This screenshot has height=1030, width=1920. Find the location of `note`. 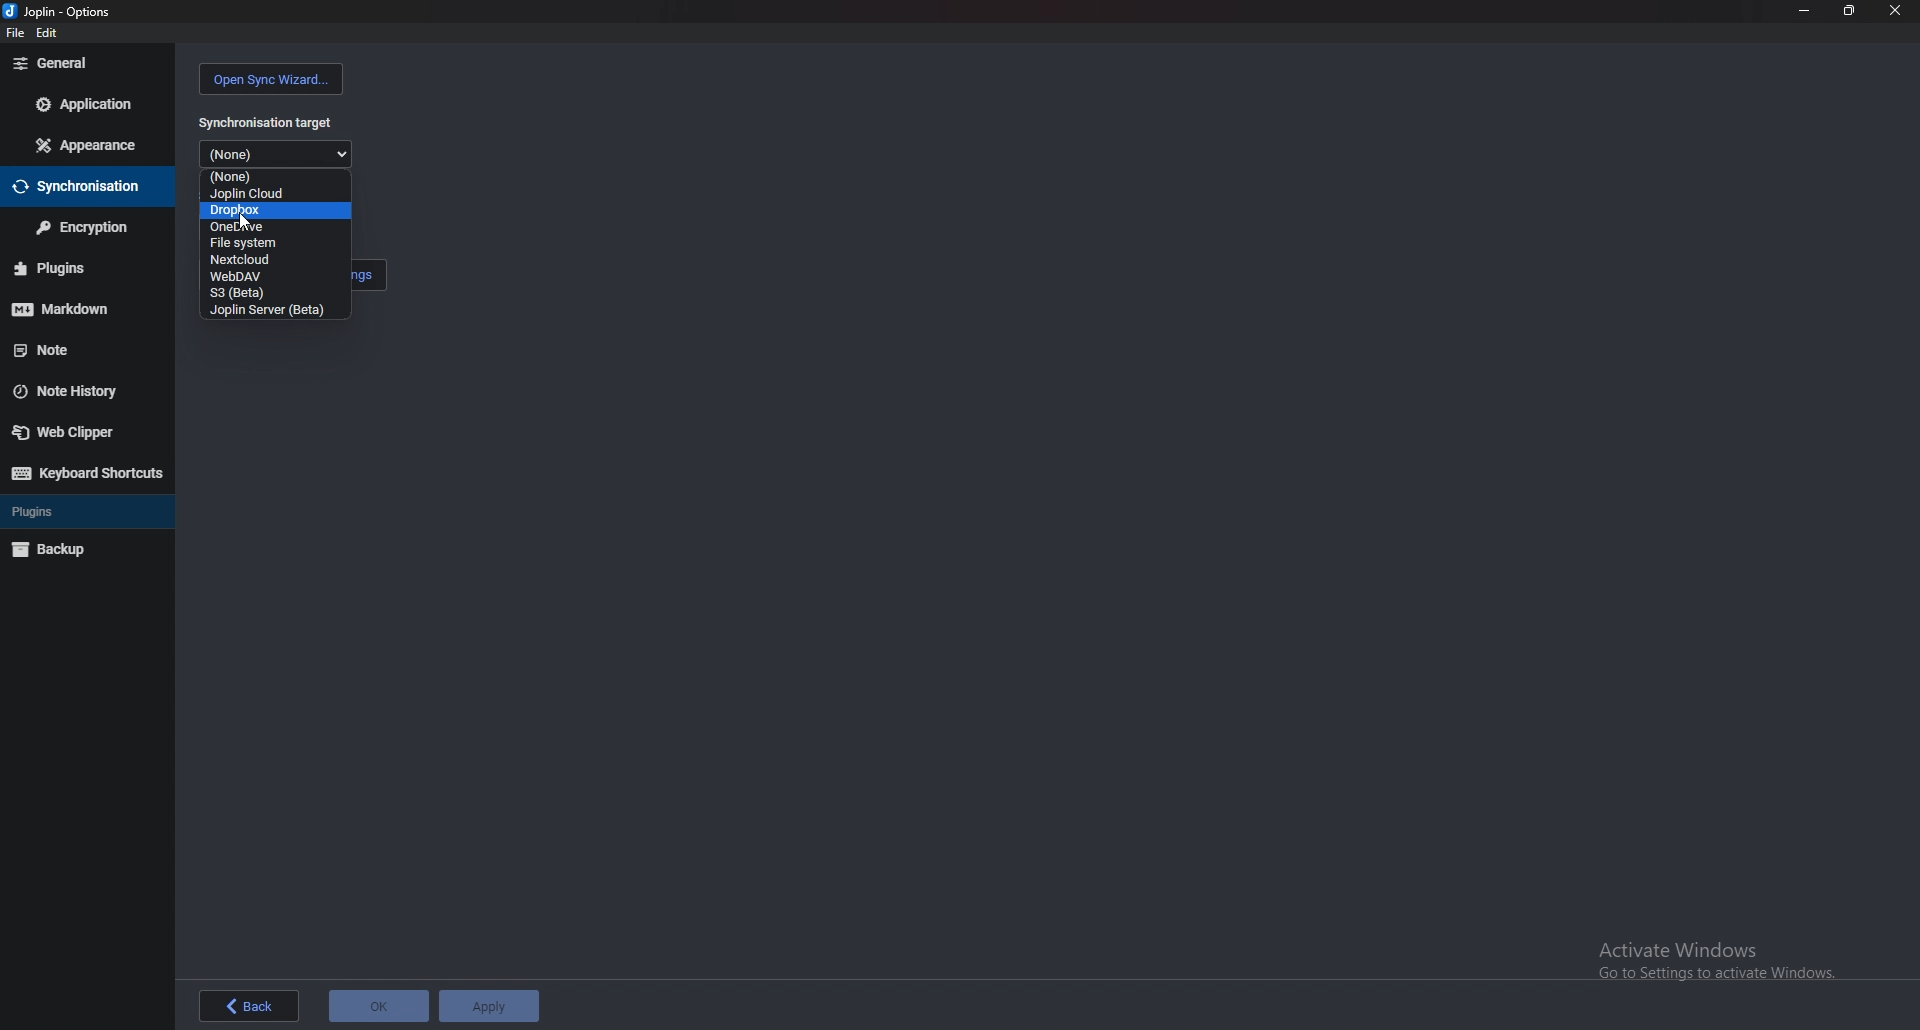

note is located at coordinates (82, 347).